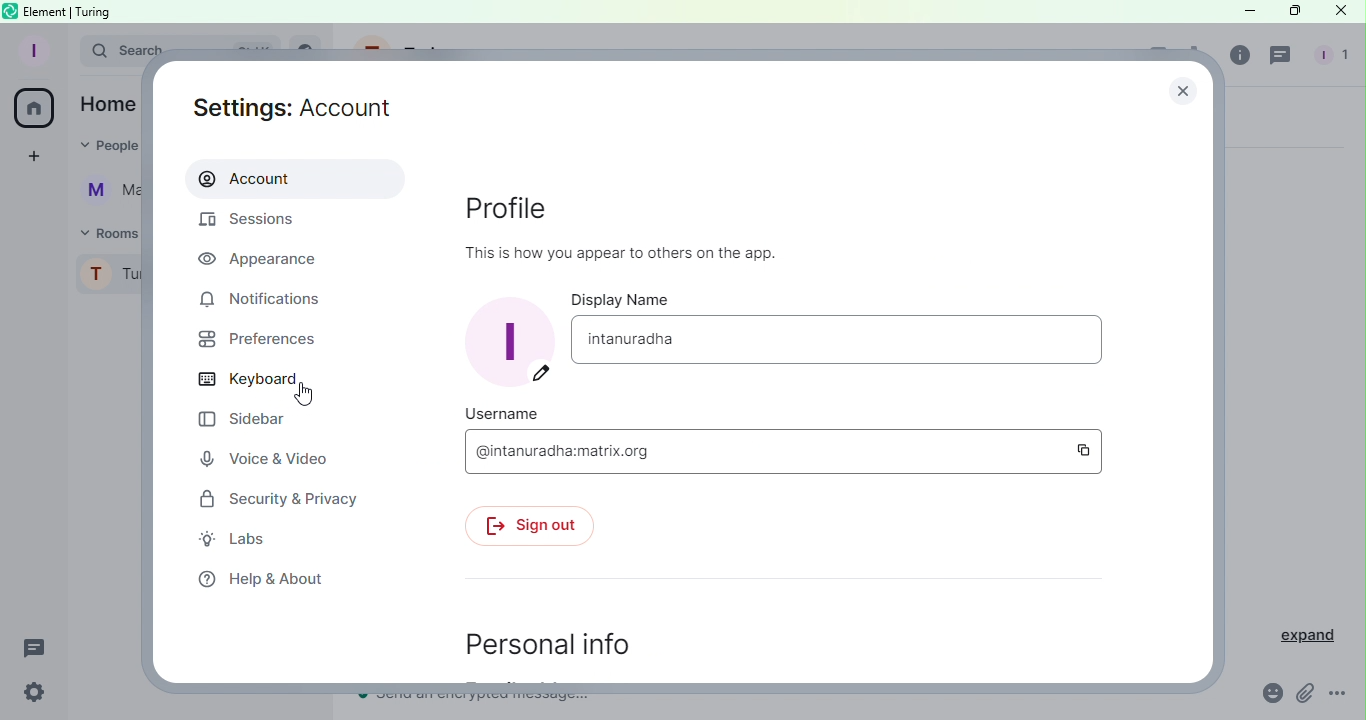 Image resolution: width=1366 pixels, height=720 pixels. What do you see at coordinates (68, 11) in the screenshot?
I see `element | turing` at bounding box center [68, 11].